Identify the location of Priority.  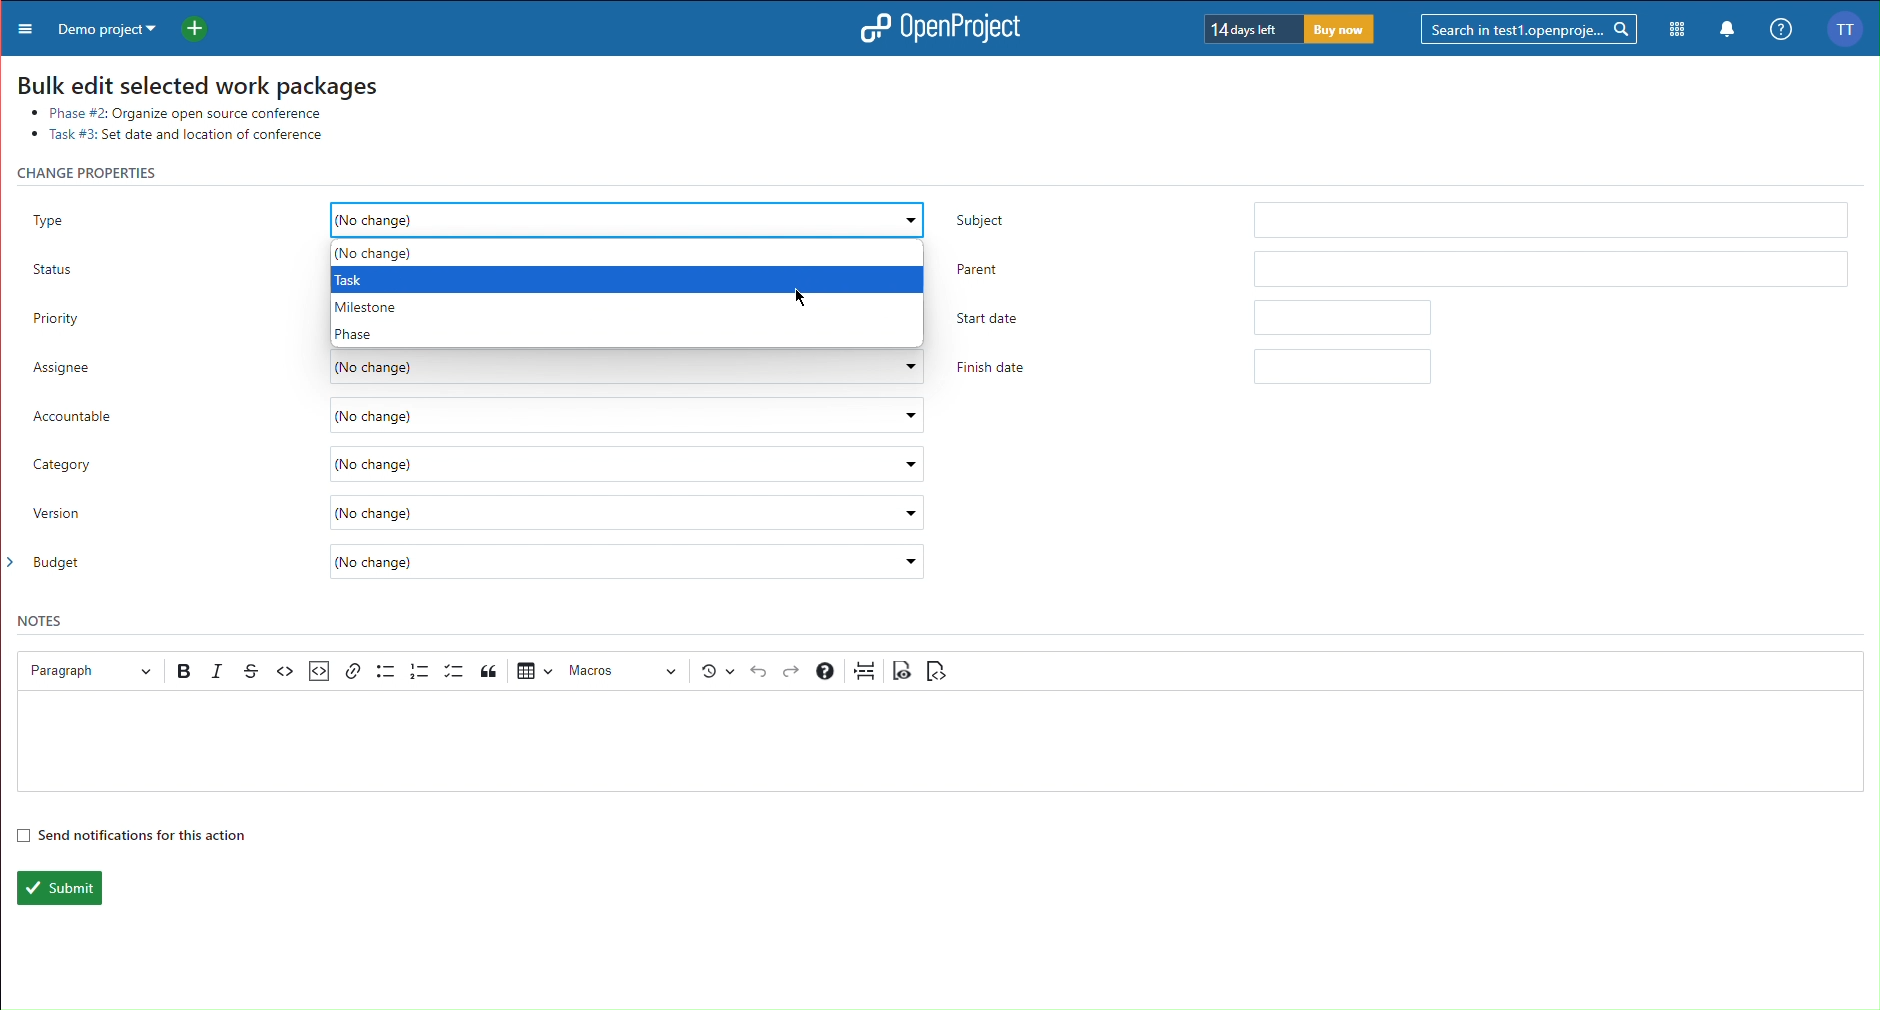
(162, 320).